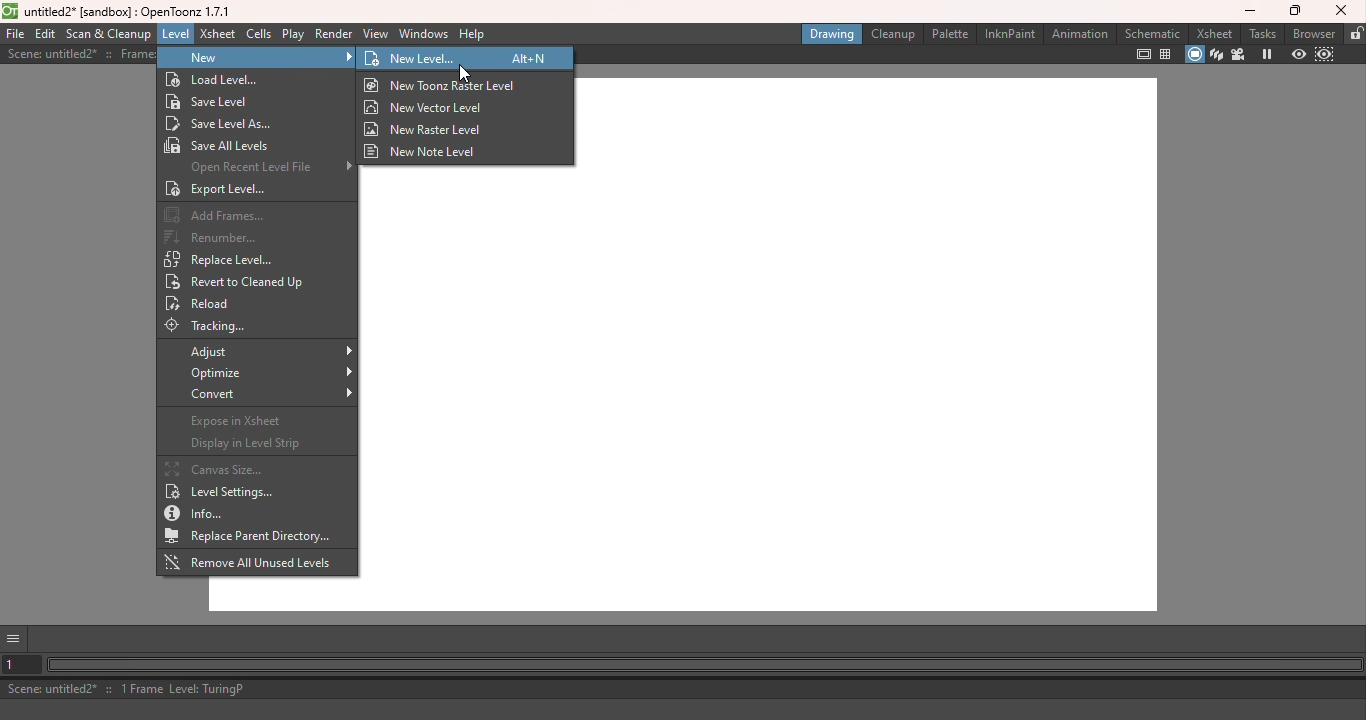 The height and width of the screenshot is (720, 1366). I want to click on Animation, so click(1078, 37).